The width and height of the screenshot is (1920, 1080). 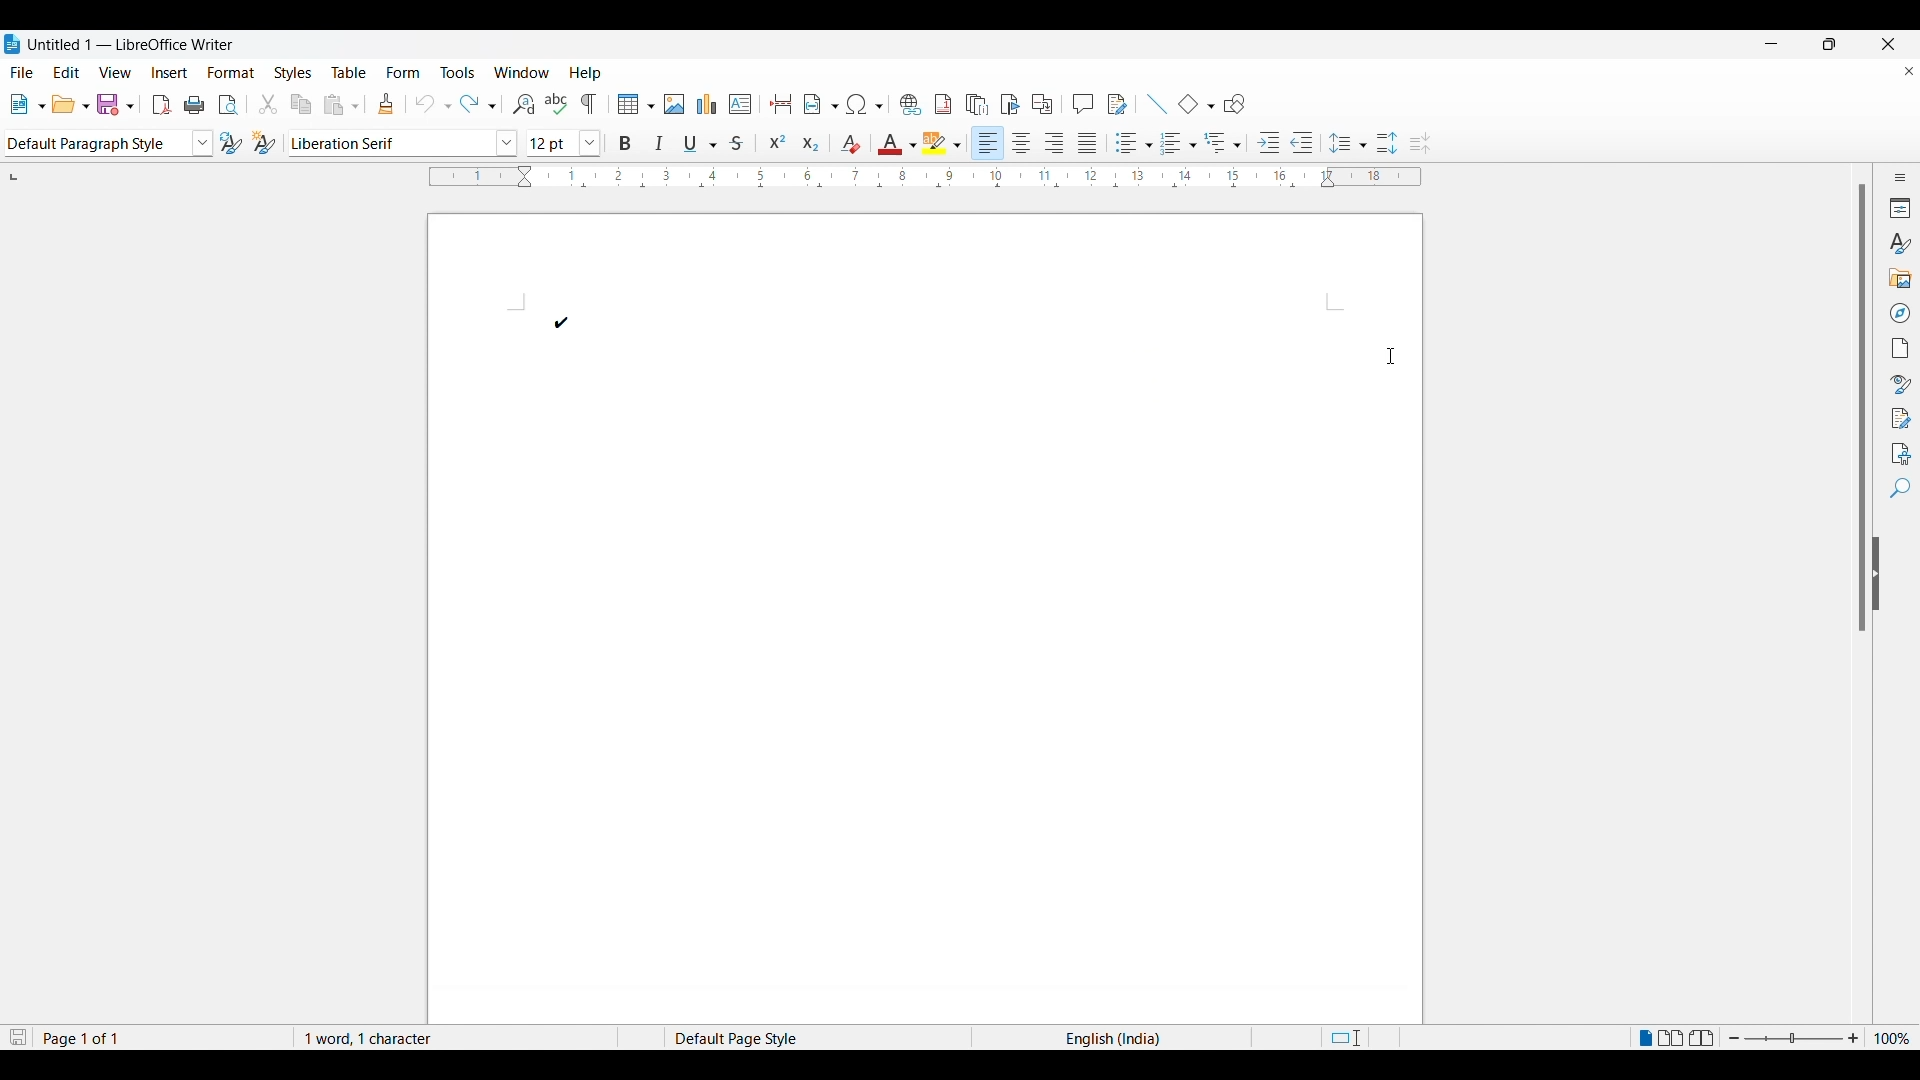 What do you see at coordinates (865, 104) in the screenshot?
I see `insert special character` at bounding box center [865, 104].